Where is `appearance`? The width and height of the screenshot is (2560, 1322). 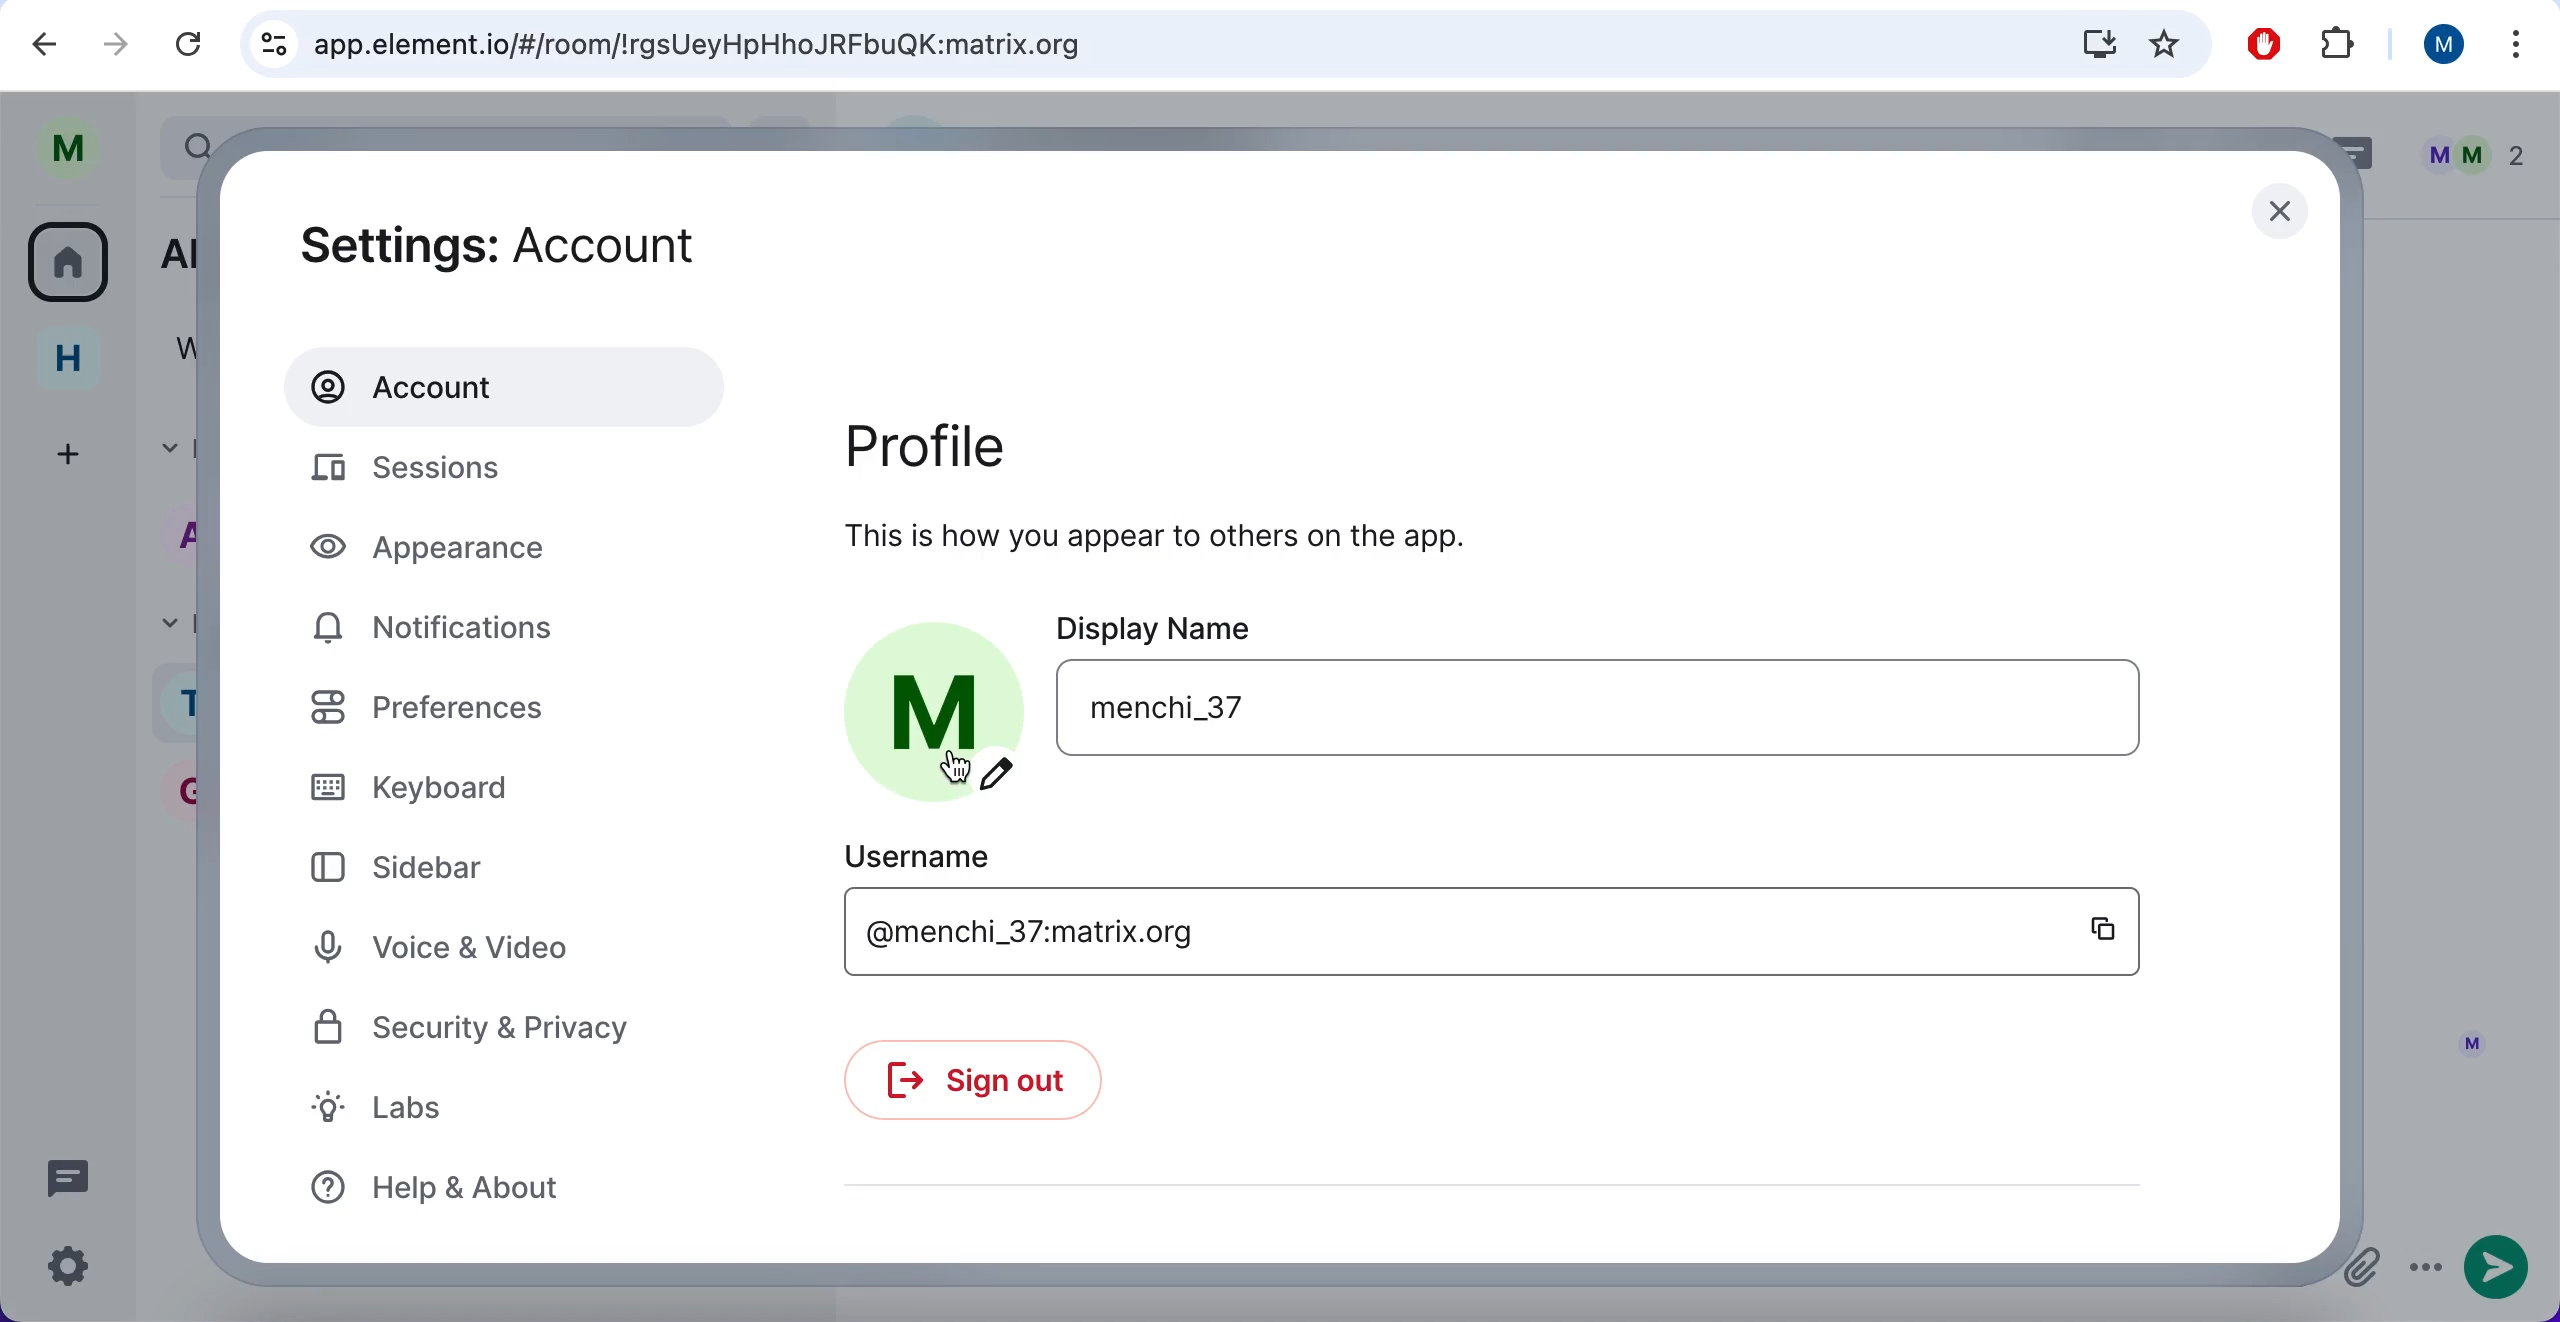 appearance is located at coordinates (473, 553).